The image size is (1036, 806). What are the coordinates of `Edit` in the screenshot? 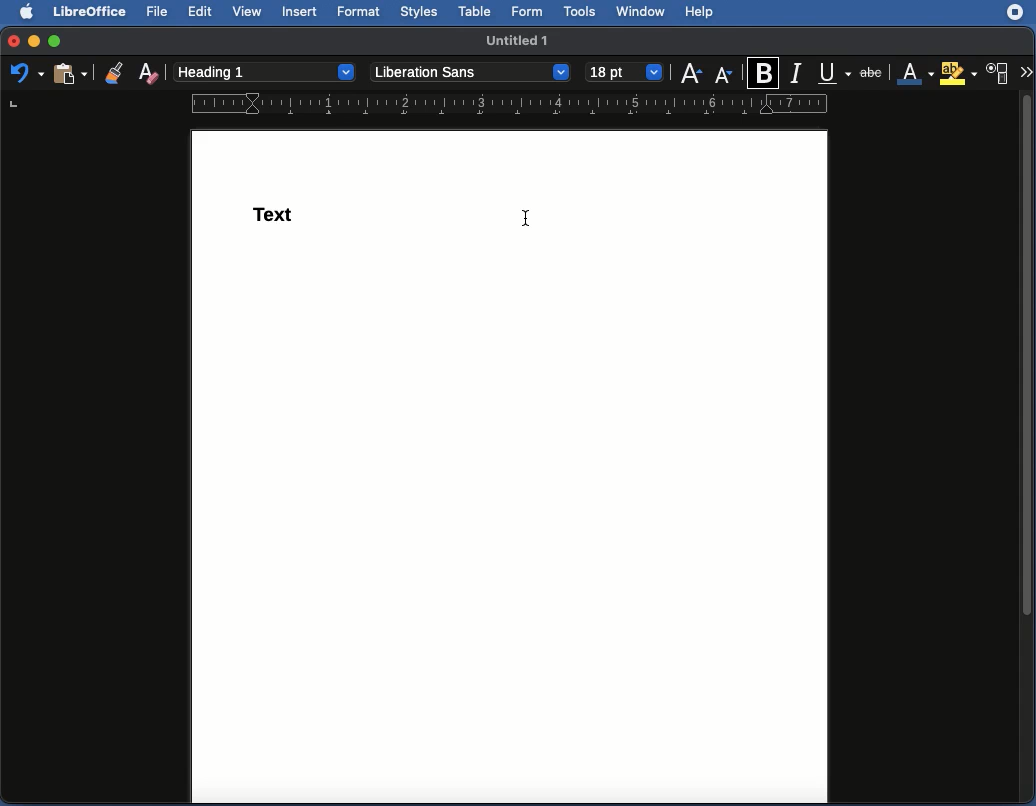 It's located at (202, 12).